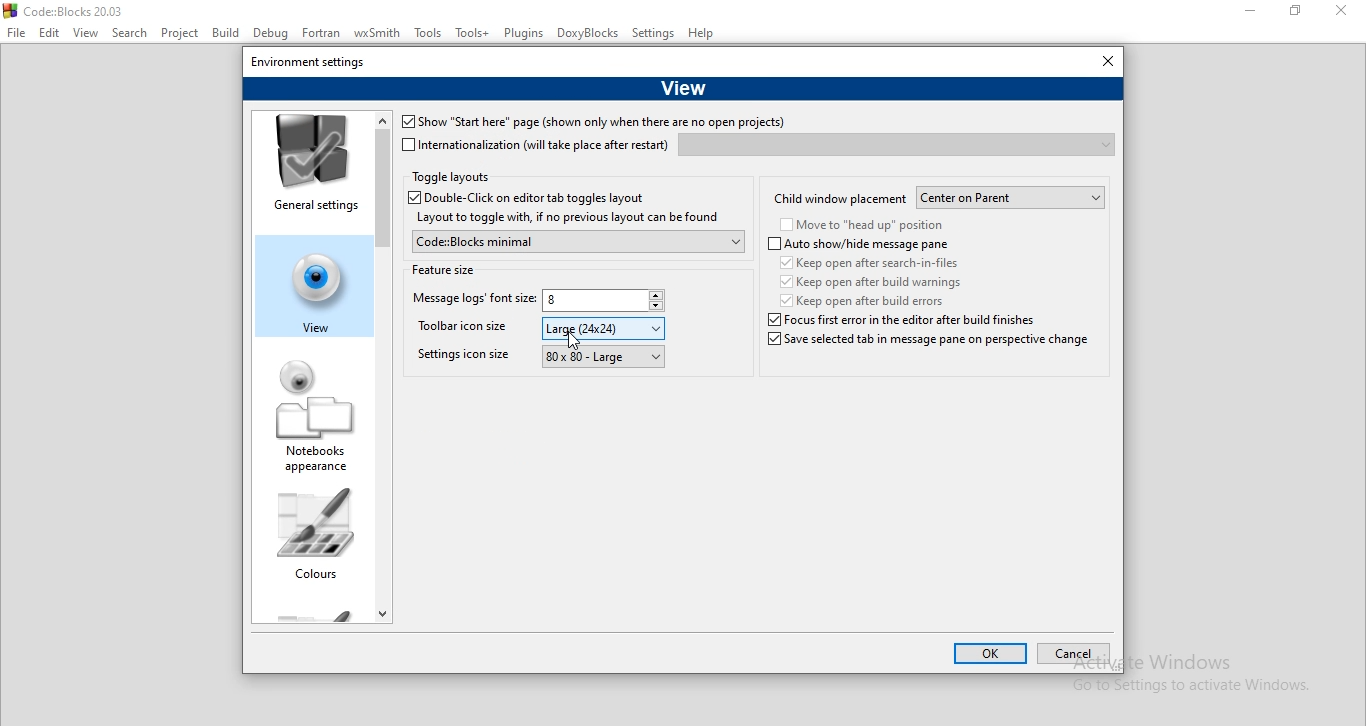 The image size is (1366, 726). Describe the element at coordinates (524, 33) in the screenshot. I see `Plugins` at that location.